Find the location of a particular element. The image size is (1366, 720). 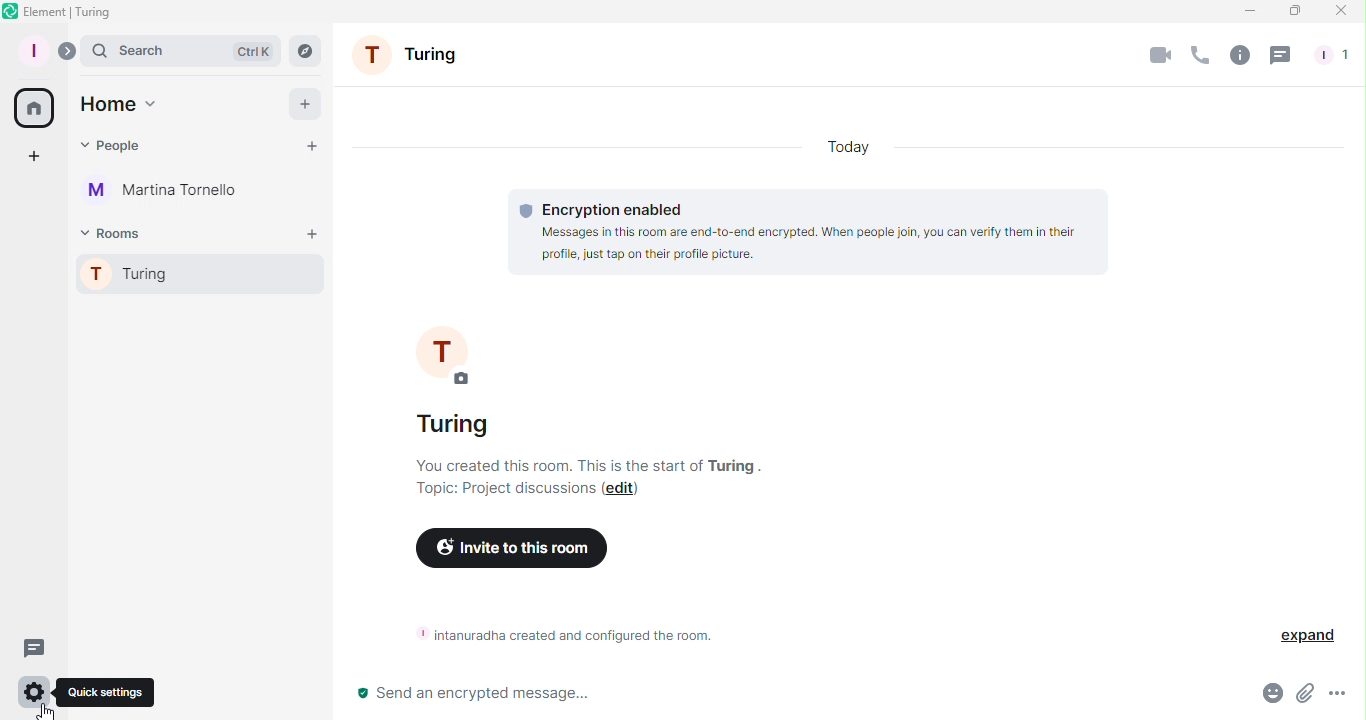

add is located at coordinates (302, 102).